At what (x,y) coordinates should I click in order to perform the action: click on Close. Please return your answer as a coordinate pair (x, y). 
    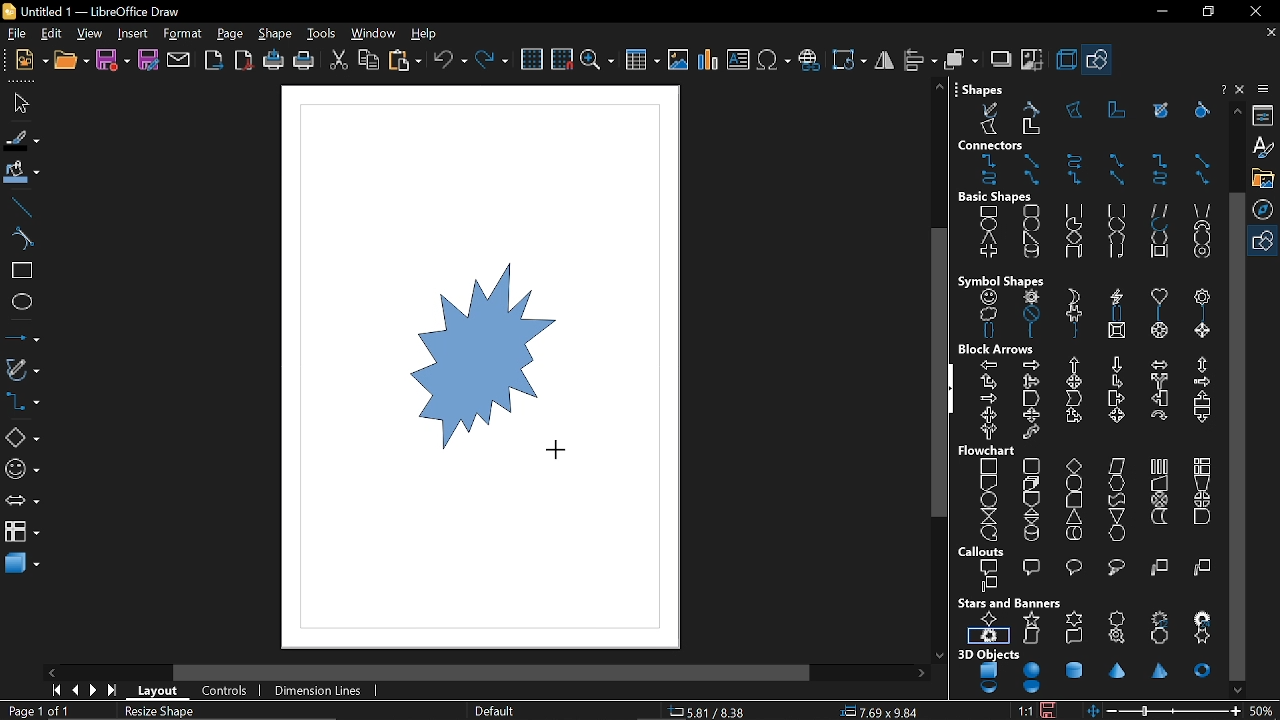
    Looking at the image, I should click on (1221, 89).